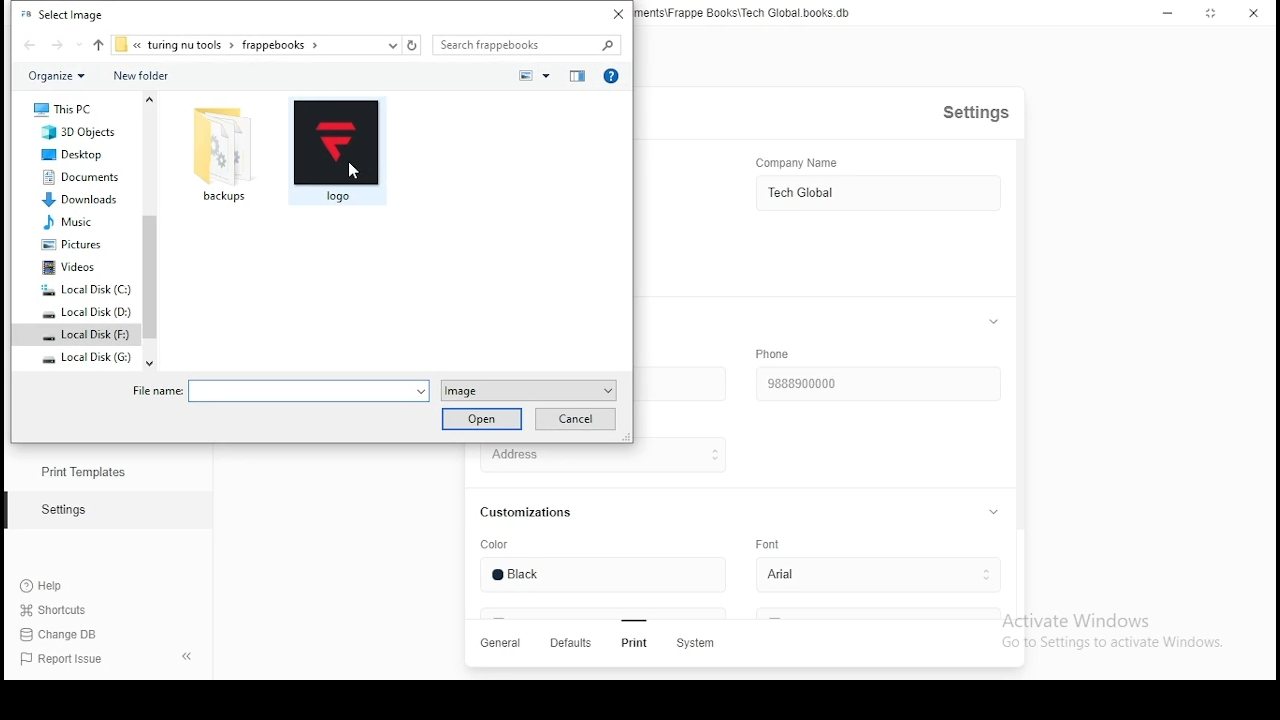 Image resolution: width=1280 pixels, height=720 pixels. I want to click on select file type, so click(529, 389).